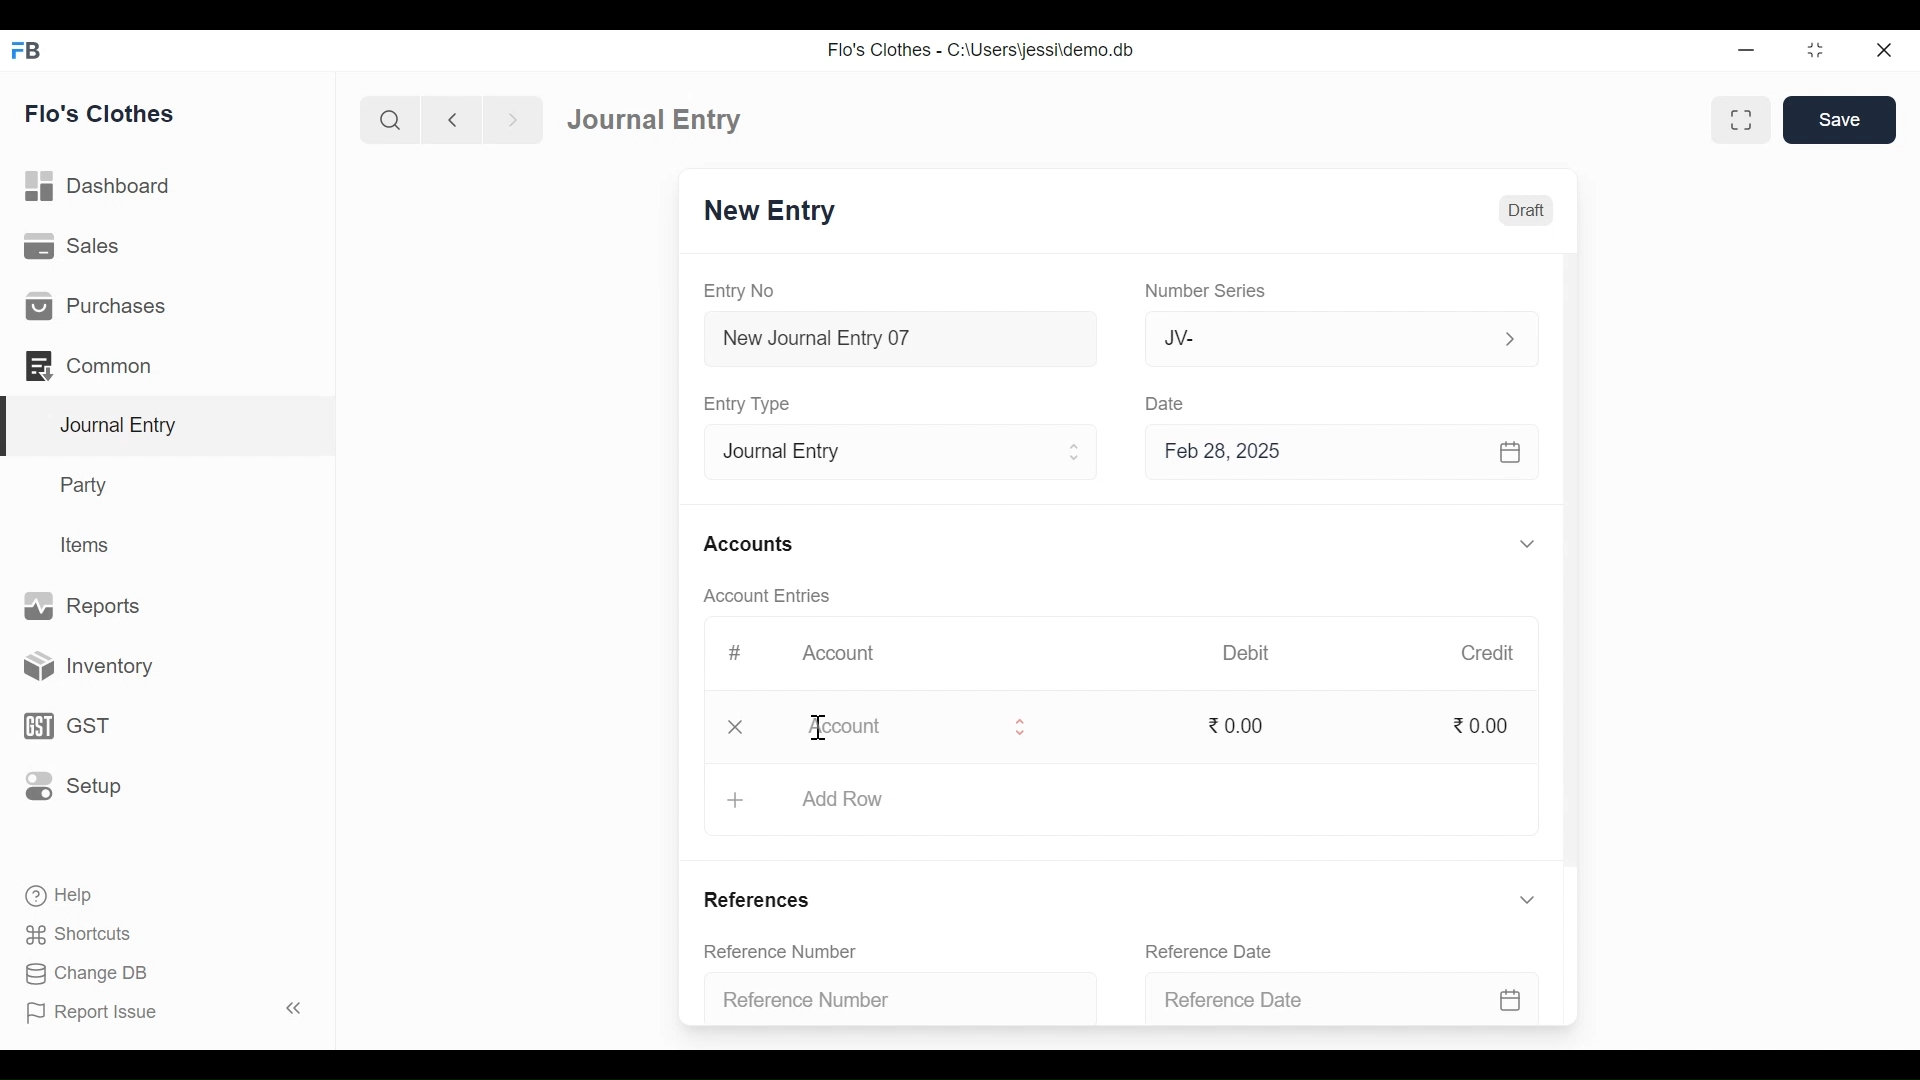  Describe the element at coordinates (763, 898) in the screenshot. I see `References` at that location.